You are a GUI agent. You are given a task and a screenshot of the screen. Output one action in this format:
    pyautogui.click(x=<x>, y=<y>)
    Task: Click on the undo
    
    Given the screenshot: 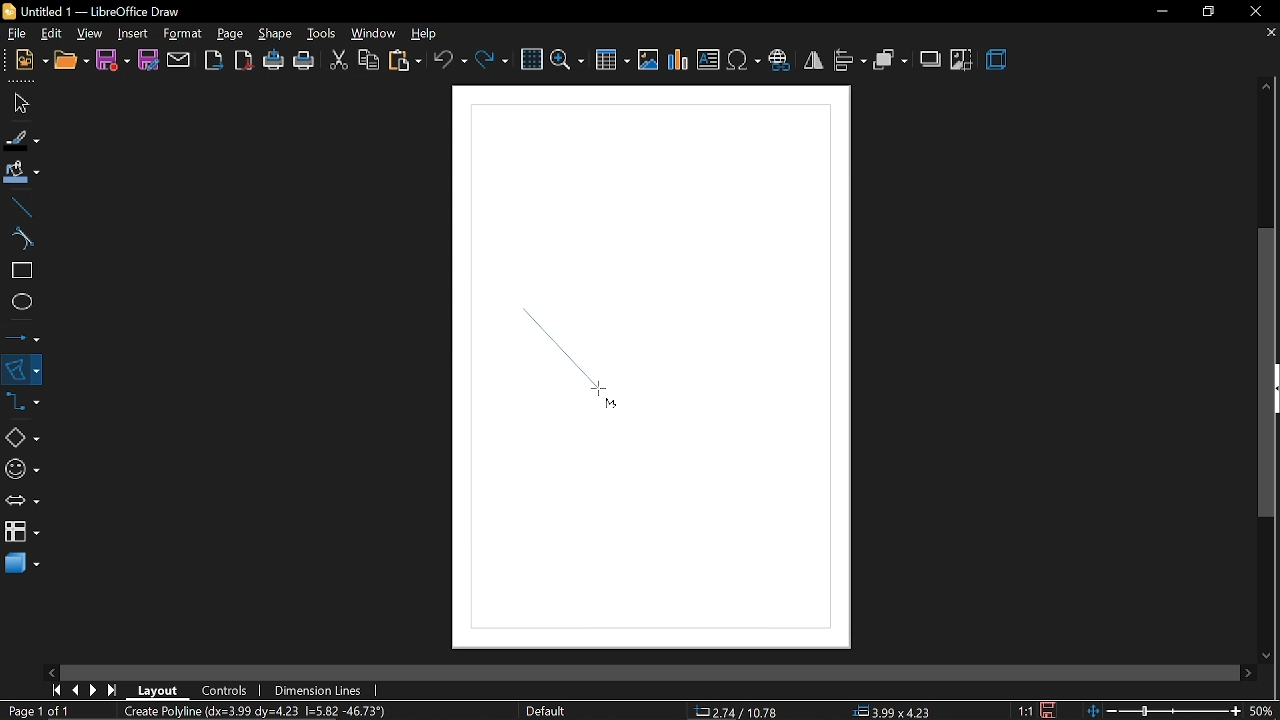 What is the action you would take?
    pyautogui.click(x=451, y=59)
    